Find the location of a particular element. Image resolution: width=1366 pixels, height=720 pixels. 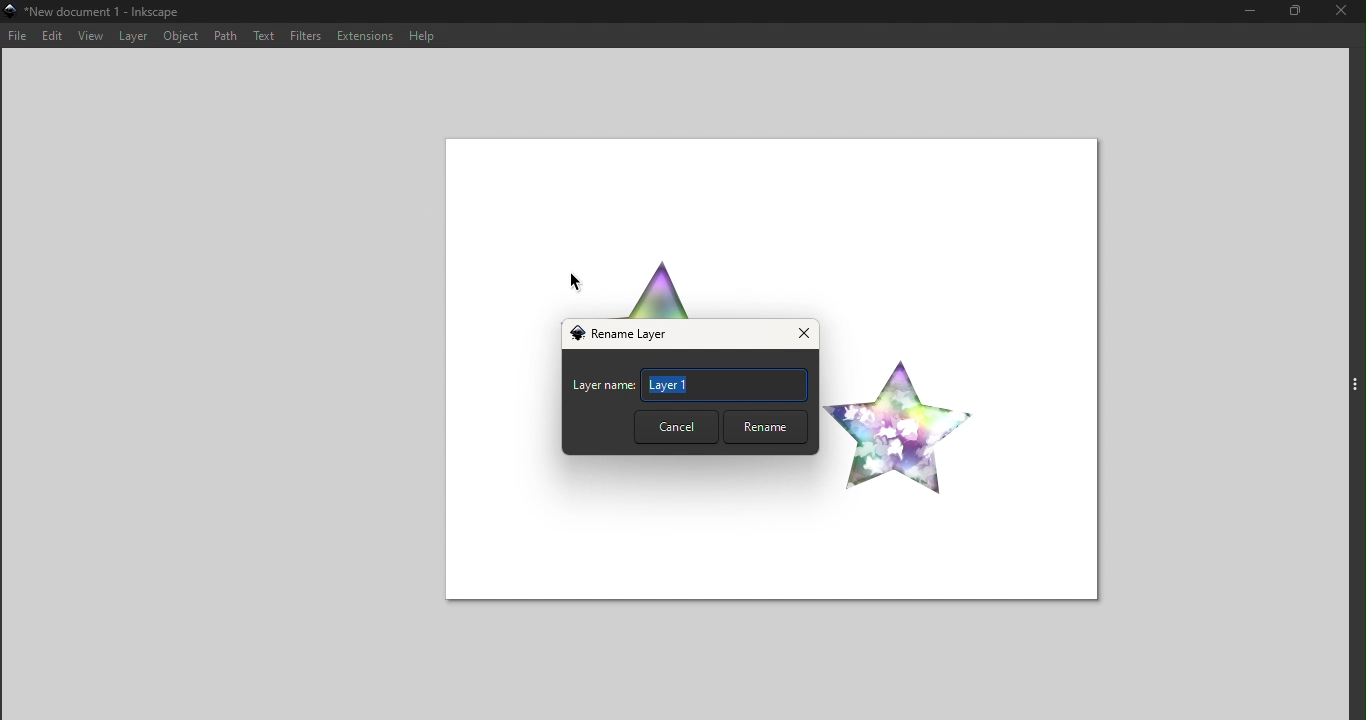

filters is located at coordinates (306, 35).